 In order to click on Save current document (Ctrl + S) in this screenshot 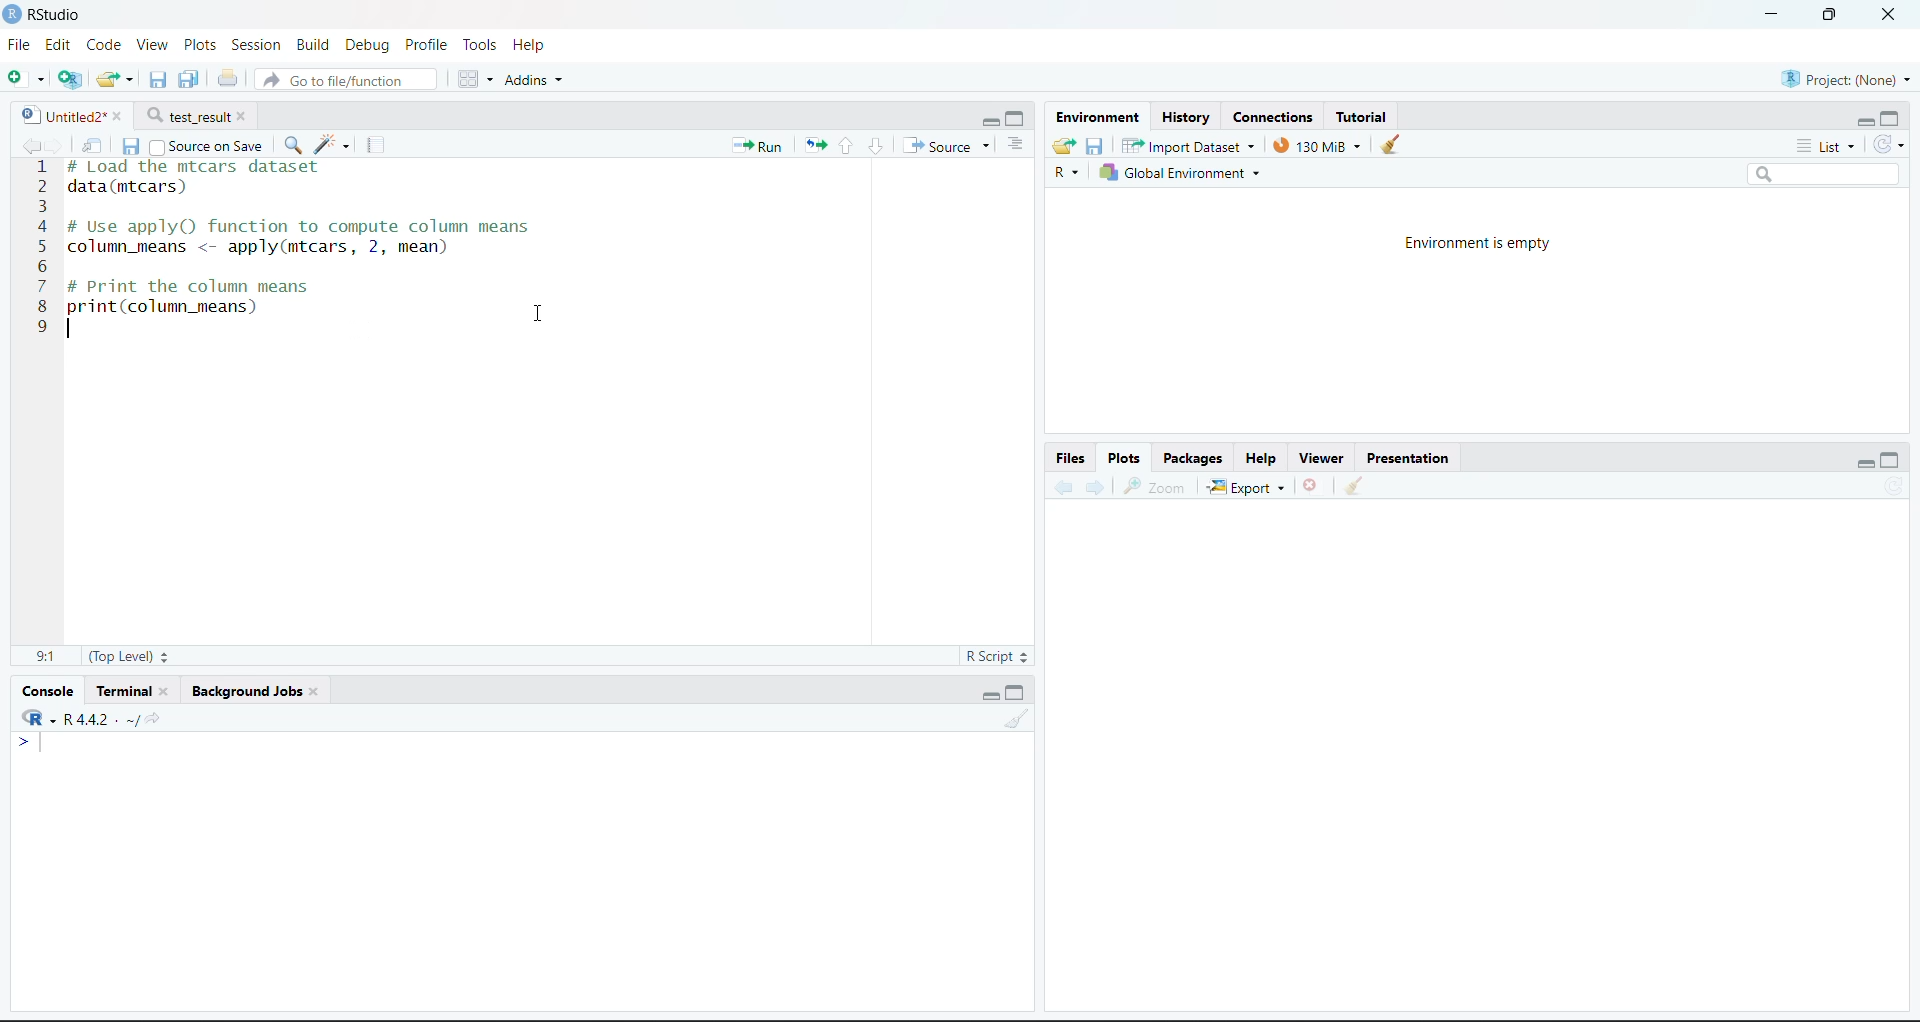, I will do `click(160, 77)`.